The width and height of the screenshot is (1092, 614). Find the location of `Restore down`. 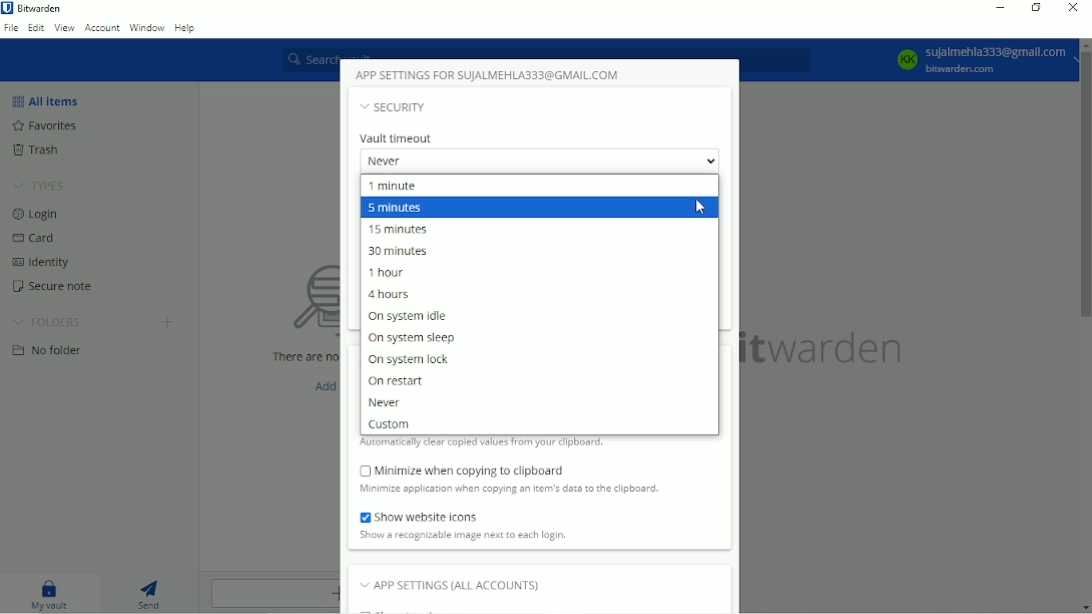

Restore down is located at coordinates (1034, 8).